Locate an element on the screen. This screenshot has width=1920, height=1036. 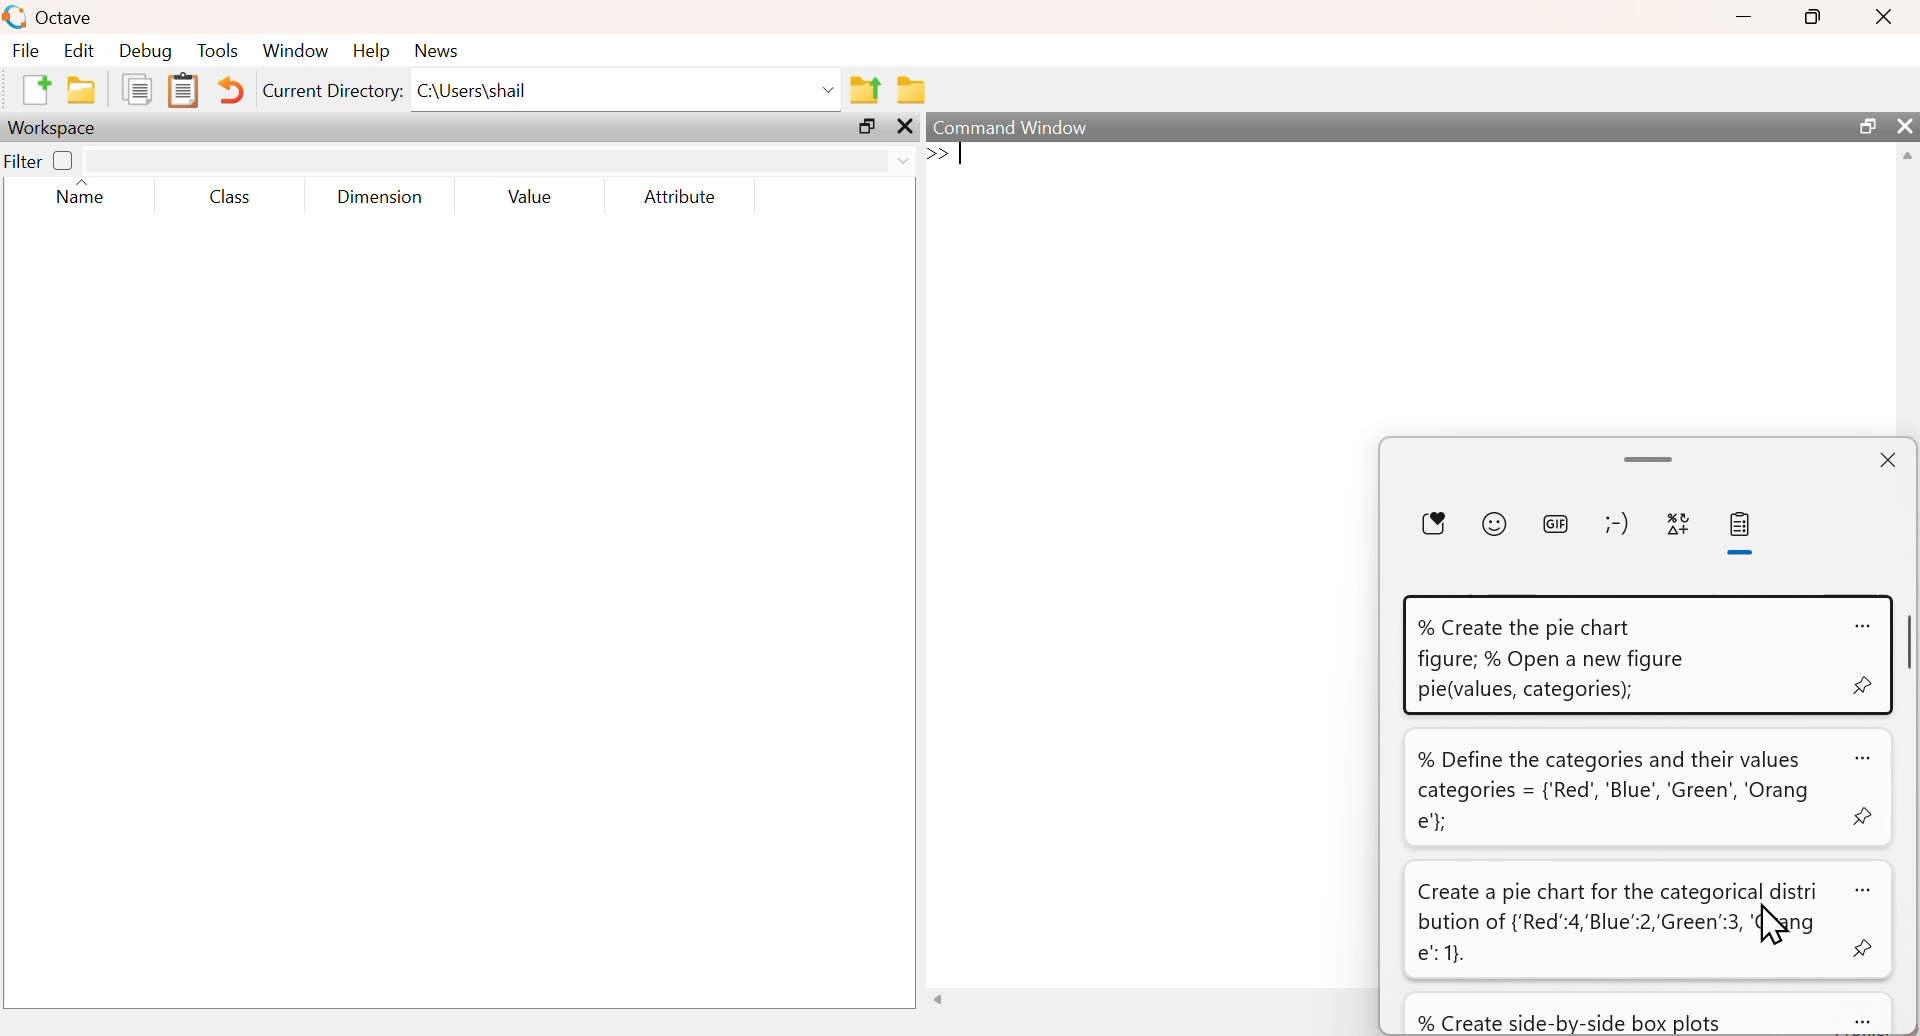
Folder is located at coordinates (910, 91).